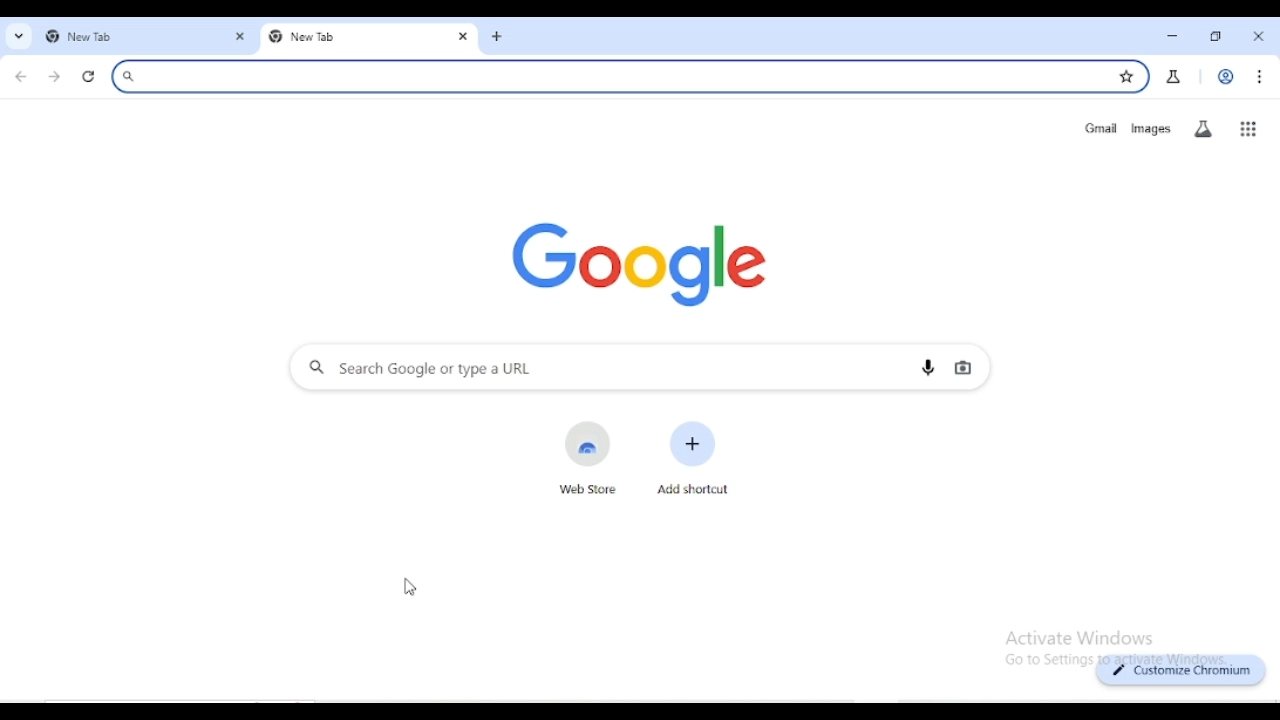 Image resolution: width=1280 pixels, height=720 pixels. What do you see at coordinates (963, 369) in the screenshot?
I see `search by image` at bounding box center [963, 369].